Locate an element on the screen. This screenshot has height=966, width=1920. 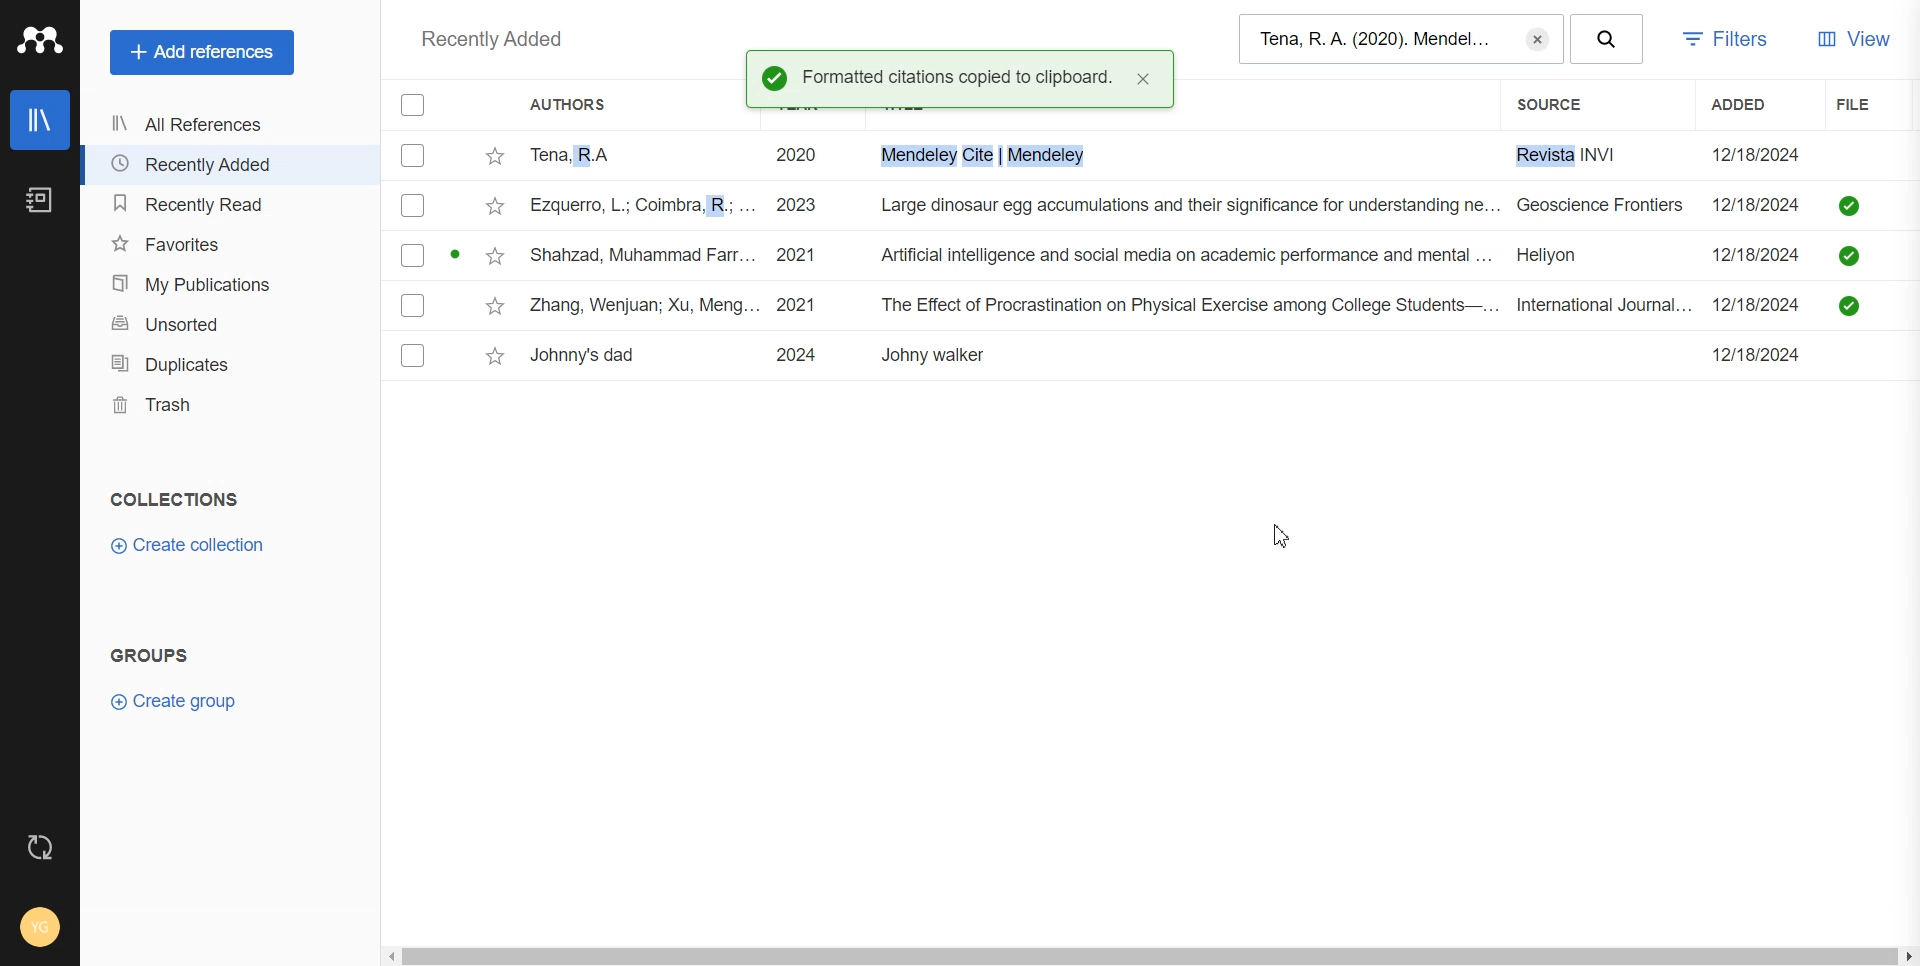
saved is located at coordinates (1848, 308).